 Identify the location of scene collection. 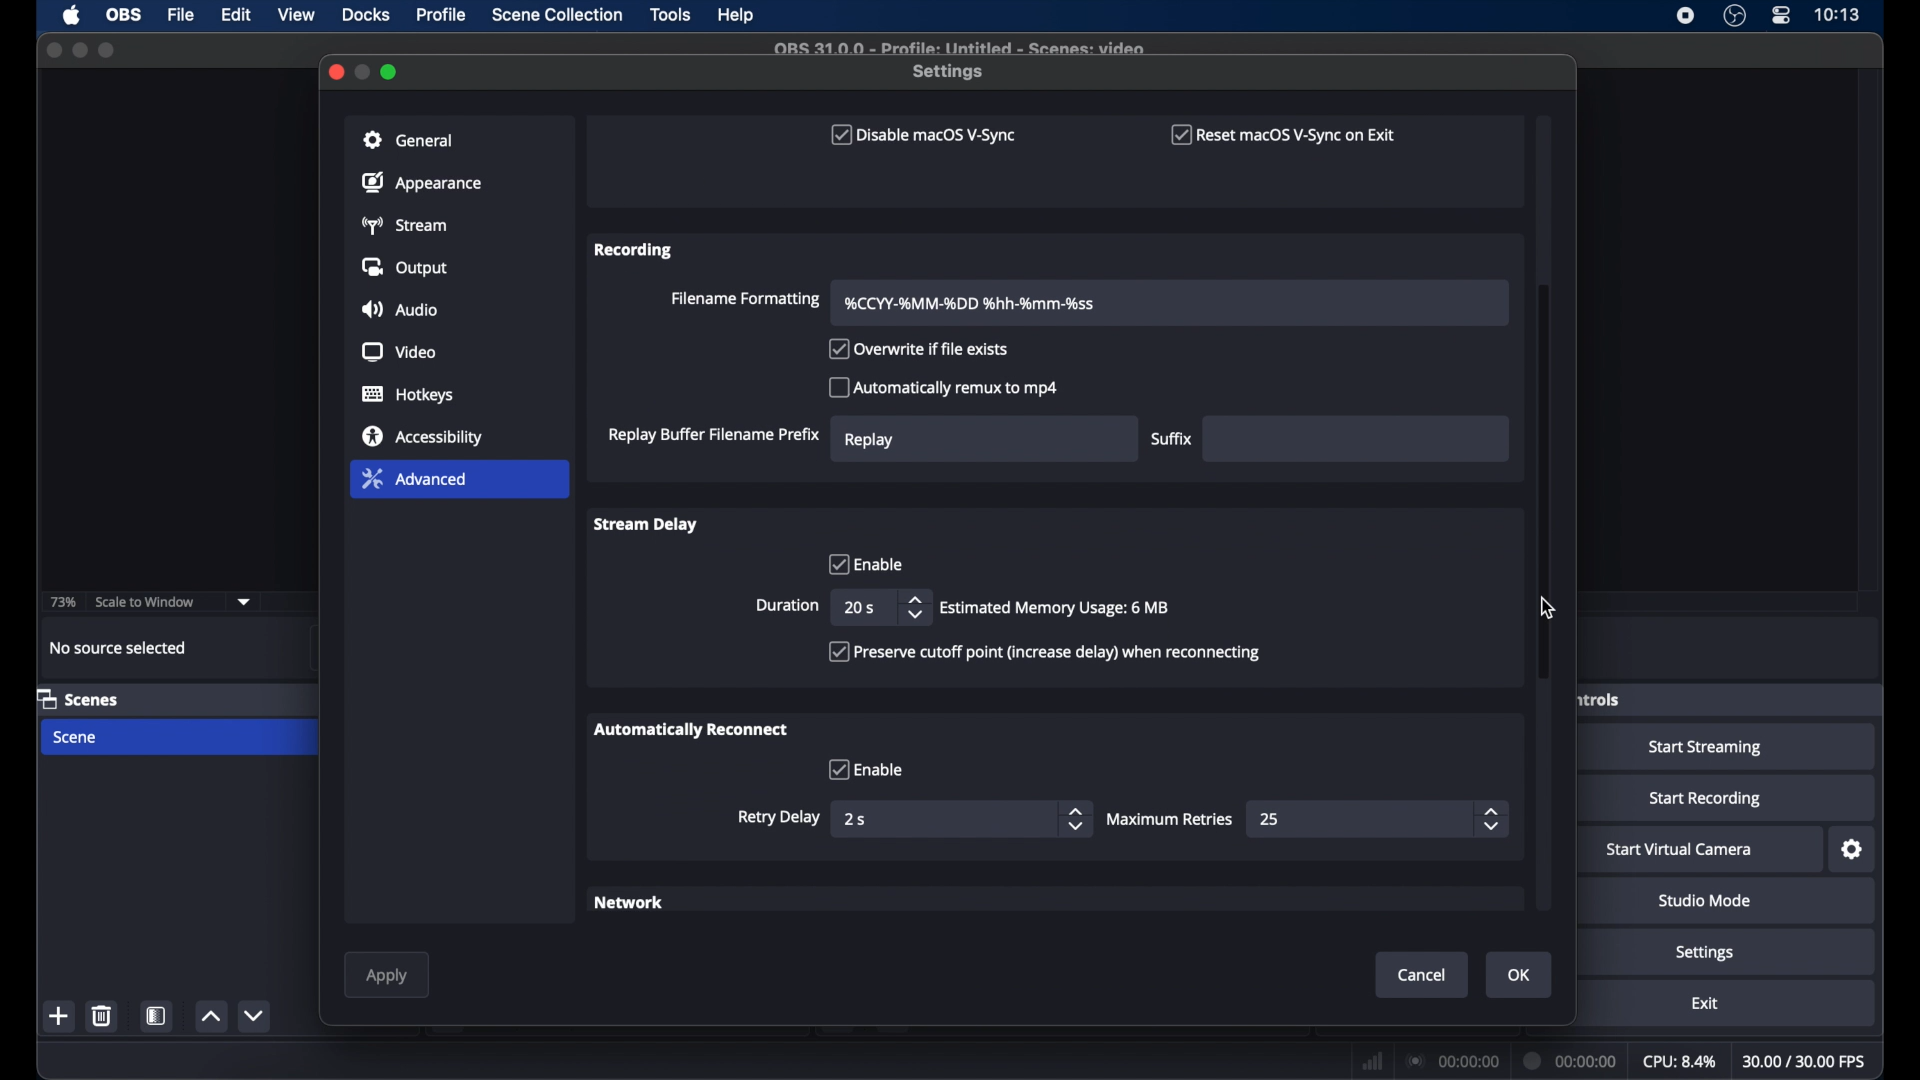
(559, 15).